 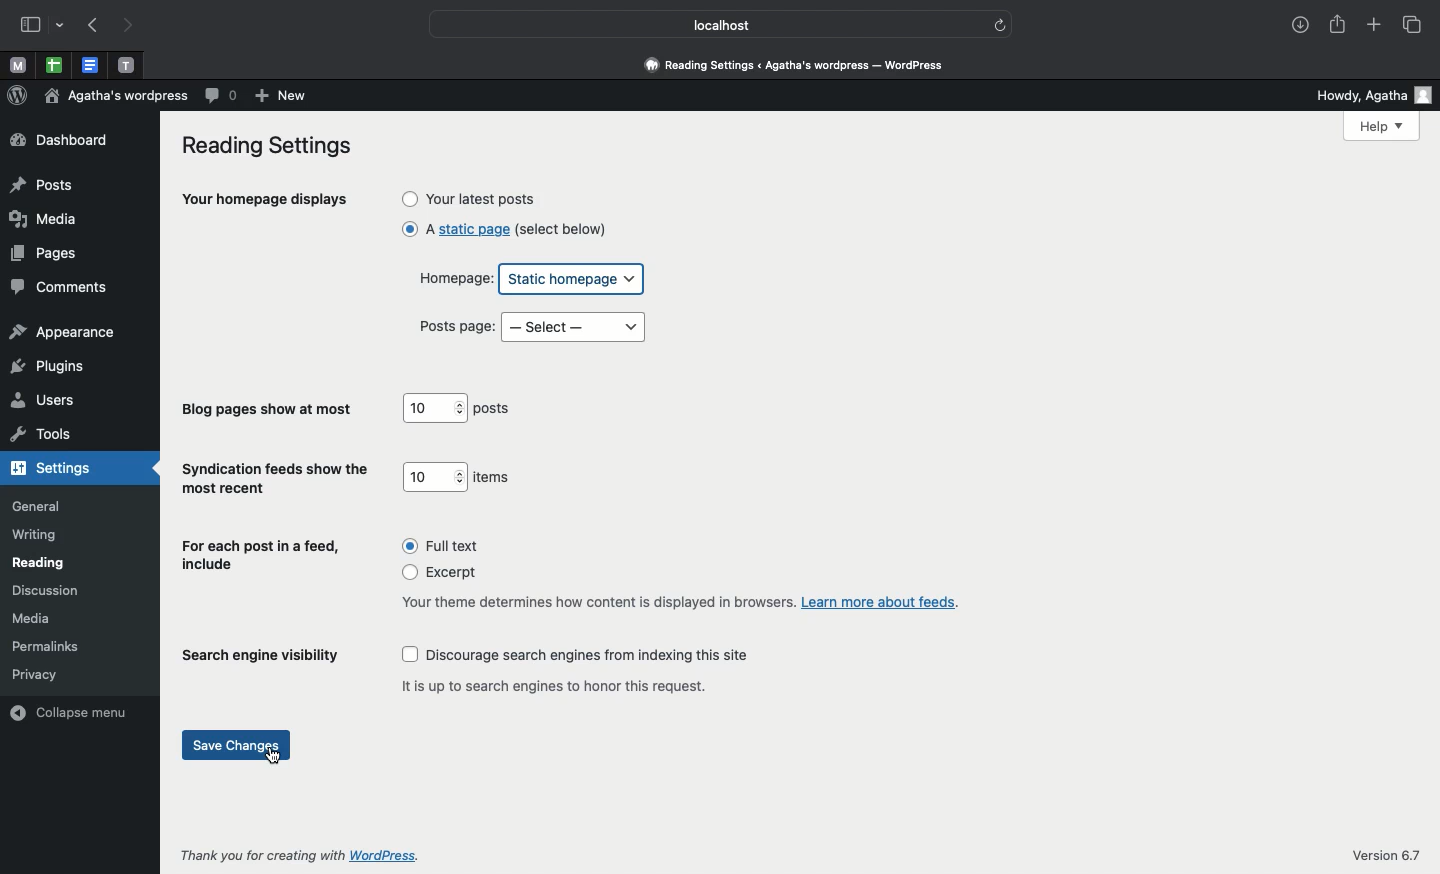 What do you see at coordinates (570, 278) in the screenshot?
I see `Static homepage` at bounding box center [570, 278].